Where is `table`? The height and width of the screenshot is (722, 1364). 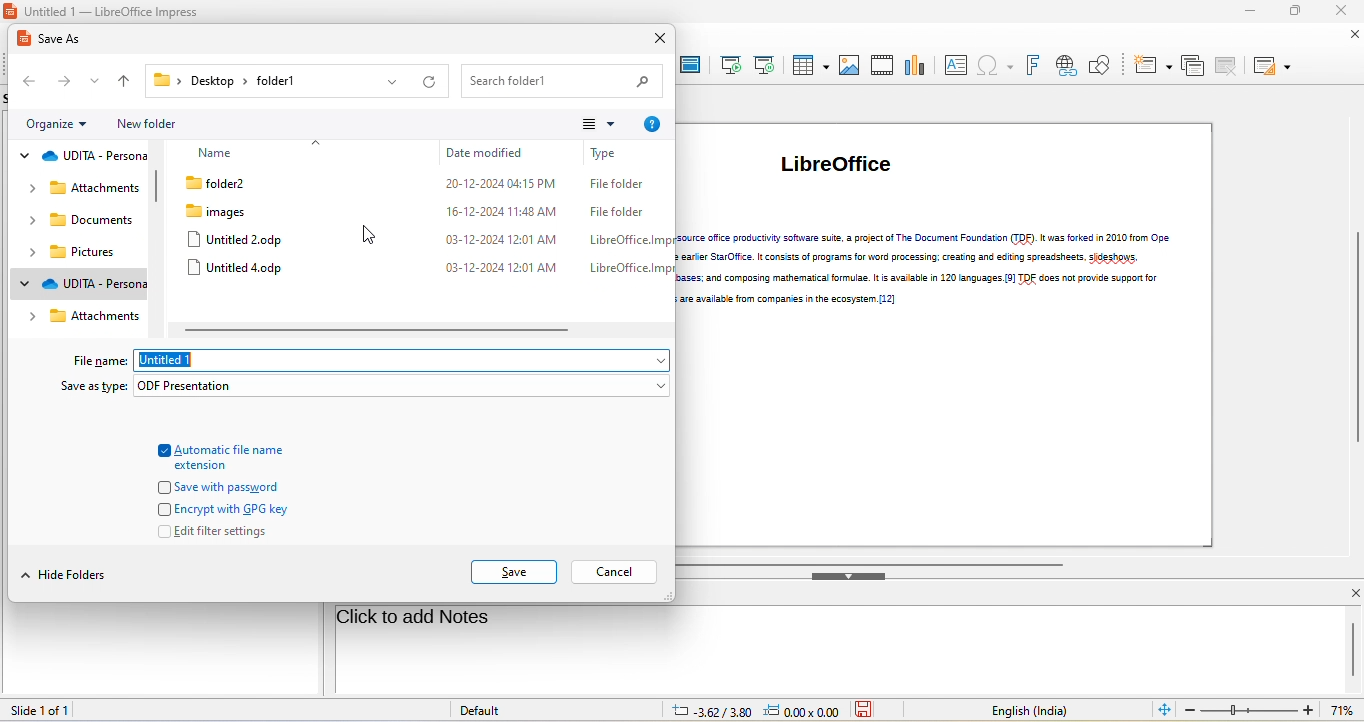
table is located at coordinates (809, 67).